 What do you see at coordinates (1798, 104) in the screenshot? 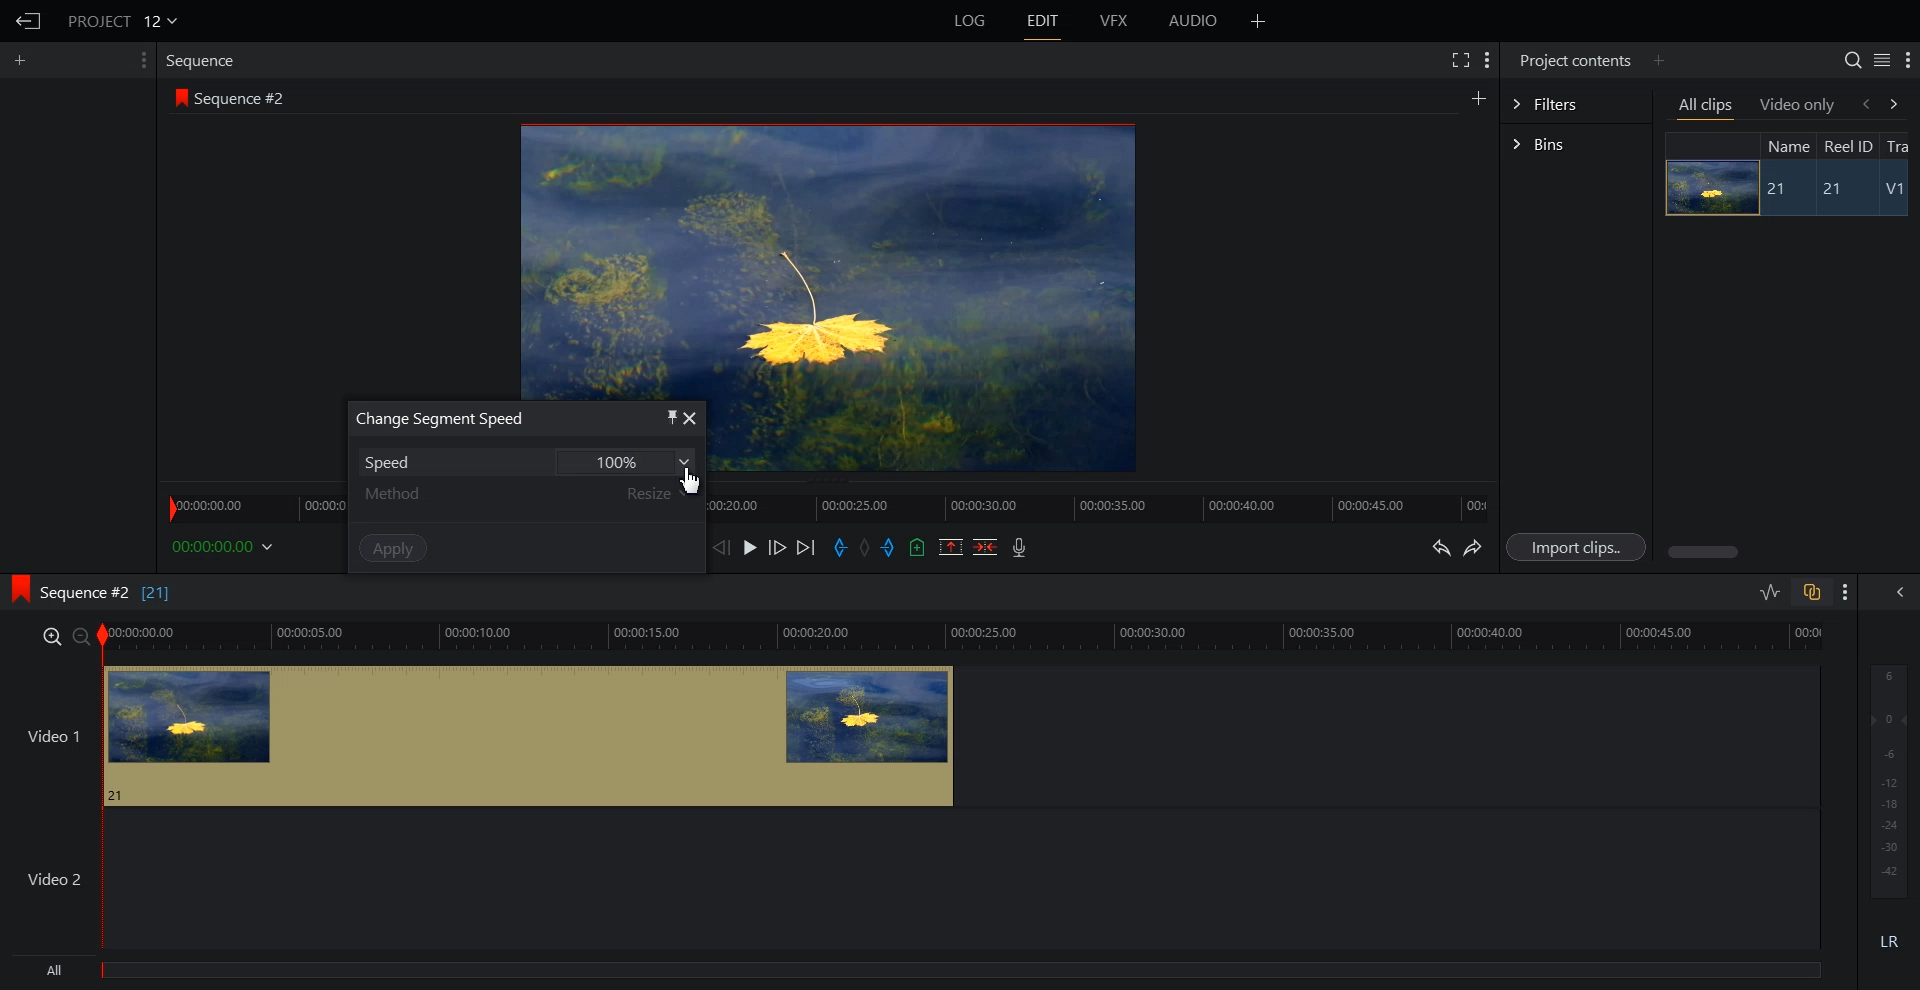
I see `Video only` at bounding box center [1798, 104].